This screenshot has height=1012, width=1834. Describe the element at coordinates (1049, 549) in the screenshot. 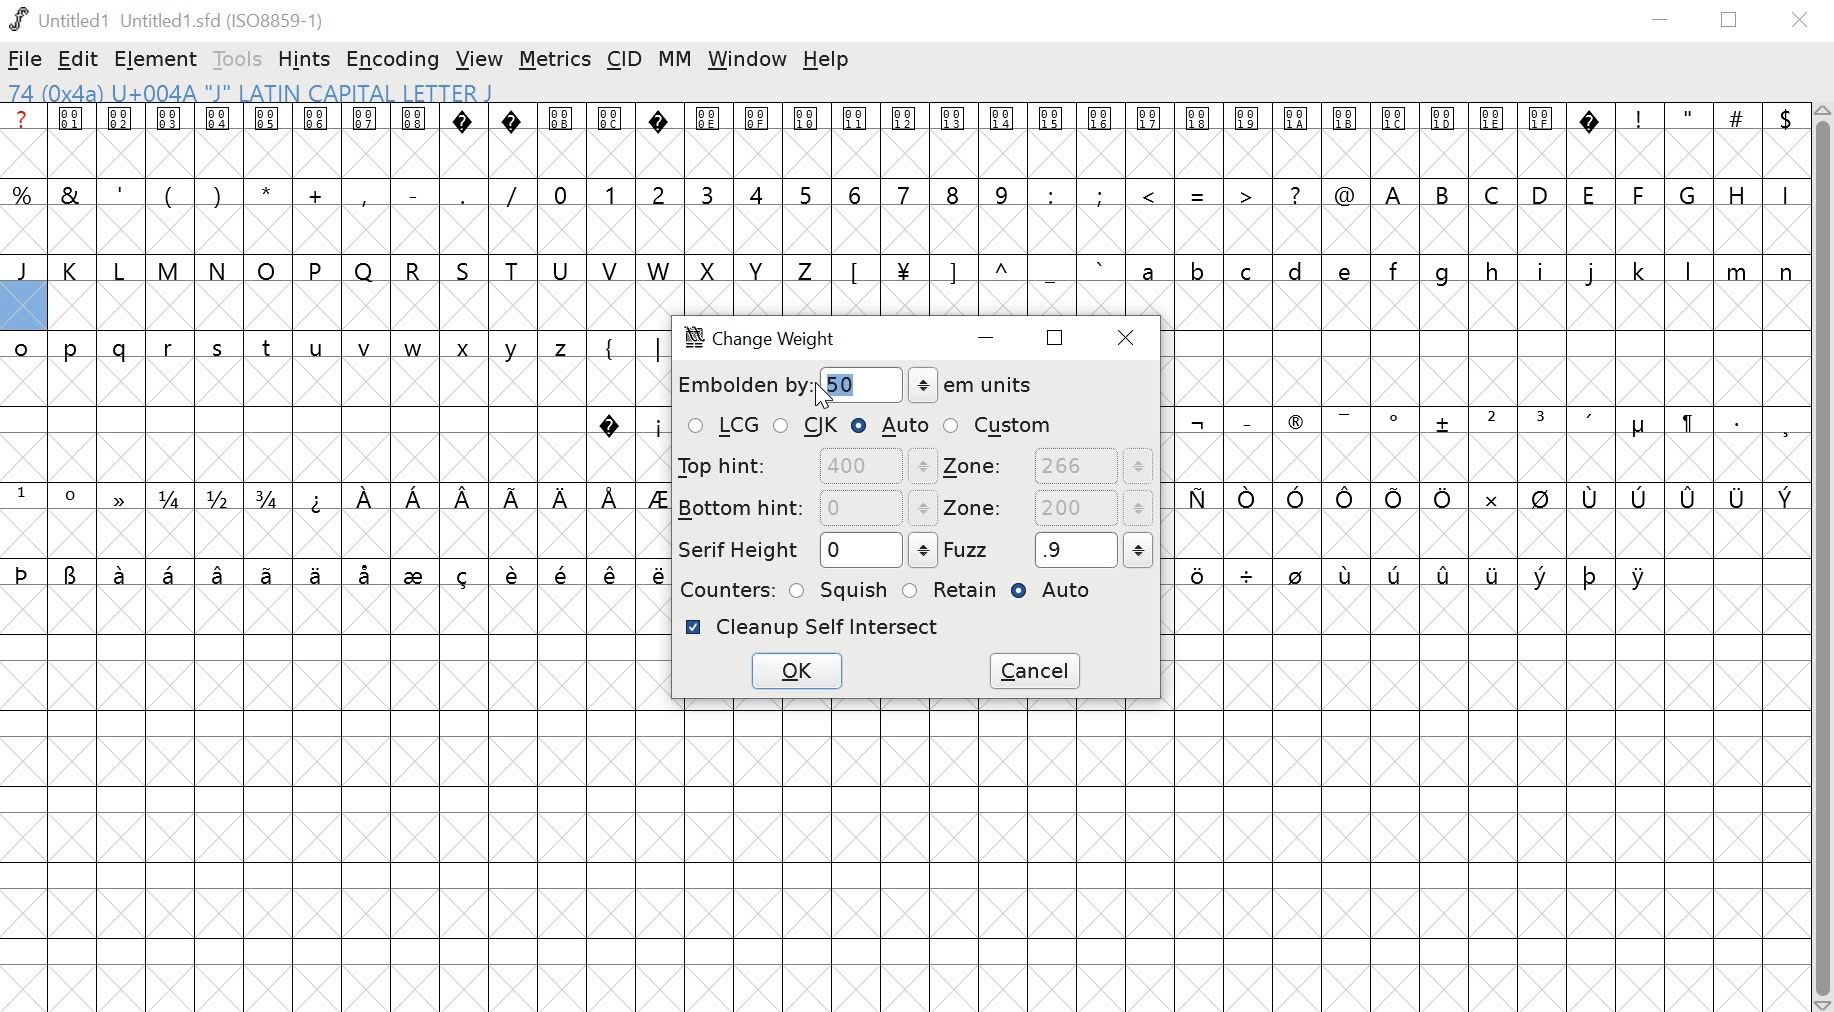

I see `FUZZ` at that location.